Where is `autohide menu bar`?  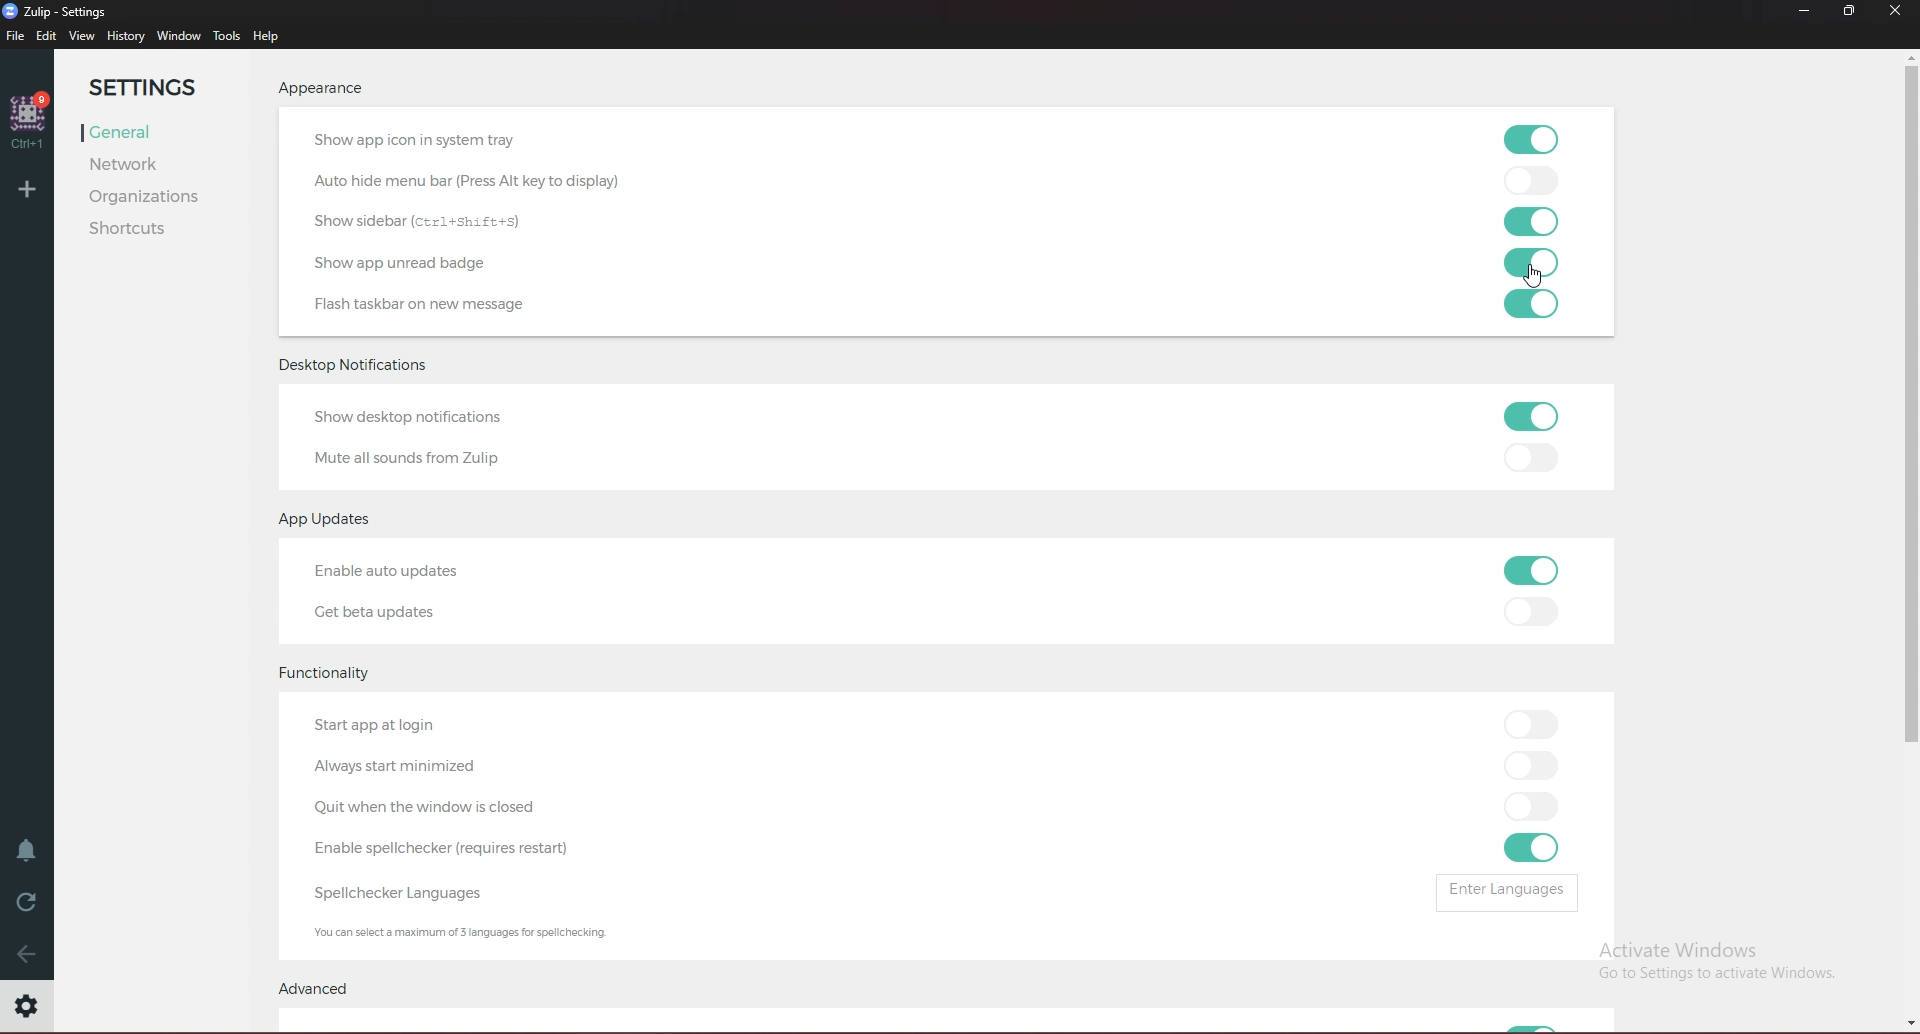
autohide menu bar is located at coordinates (488, 183).